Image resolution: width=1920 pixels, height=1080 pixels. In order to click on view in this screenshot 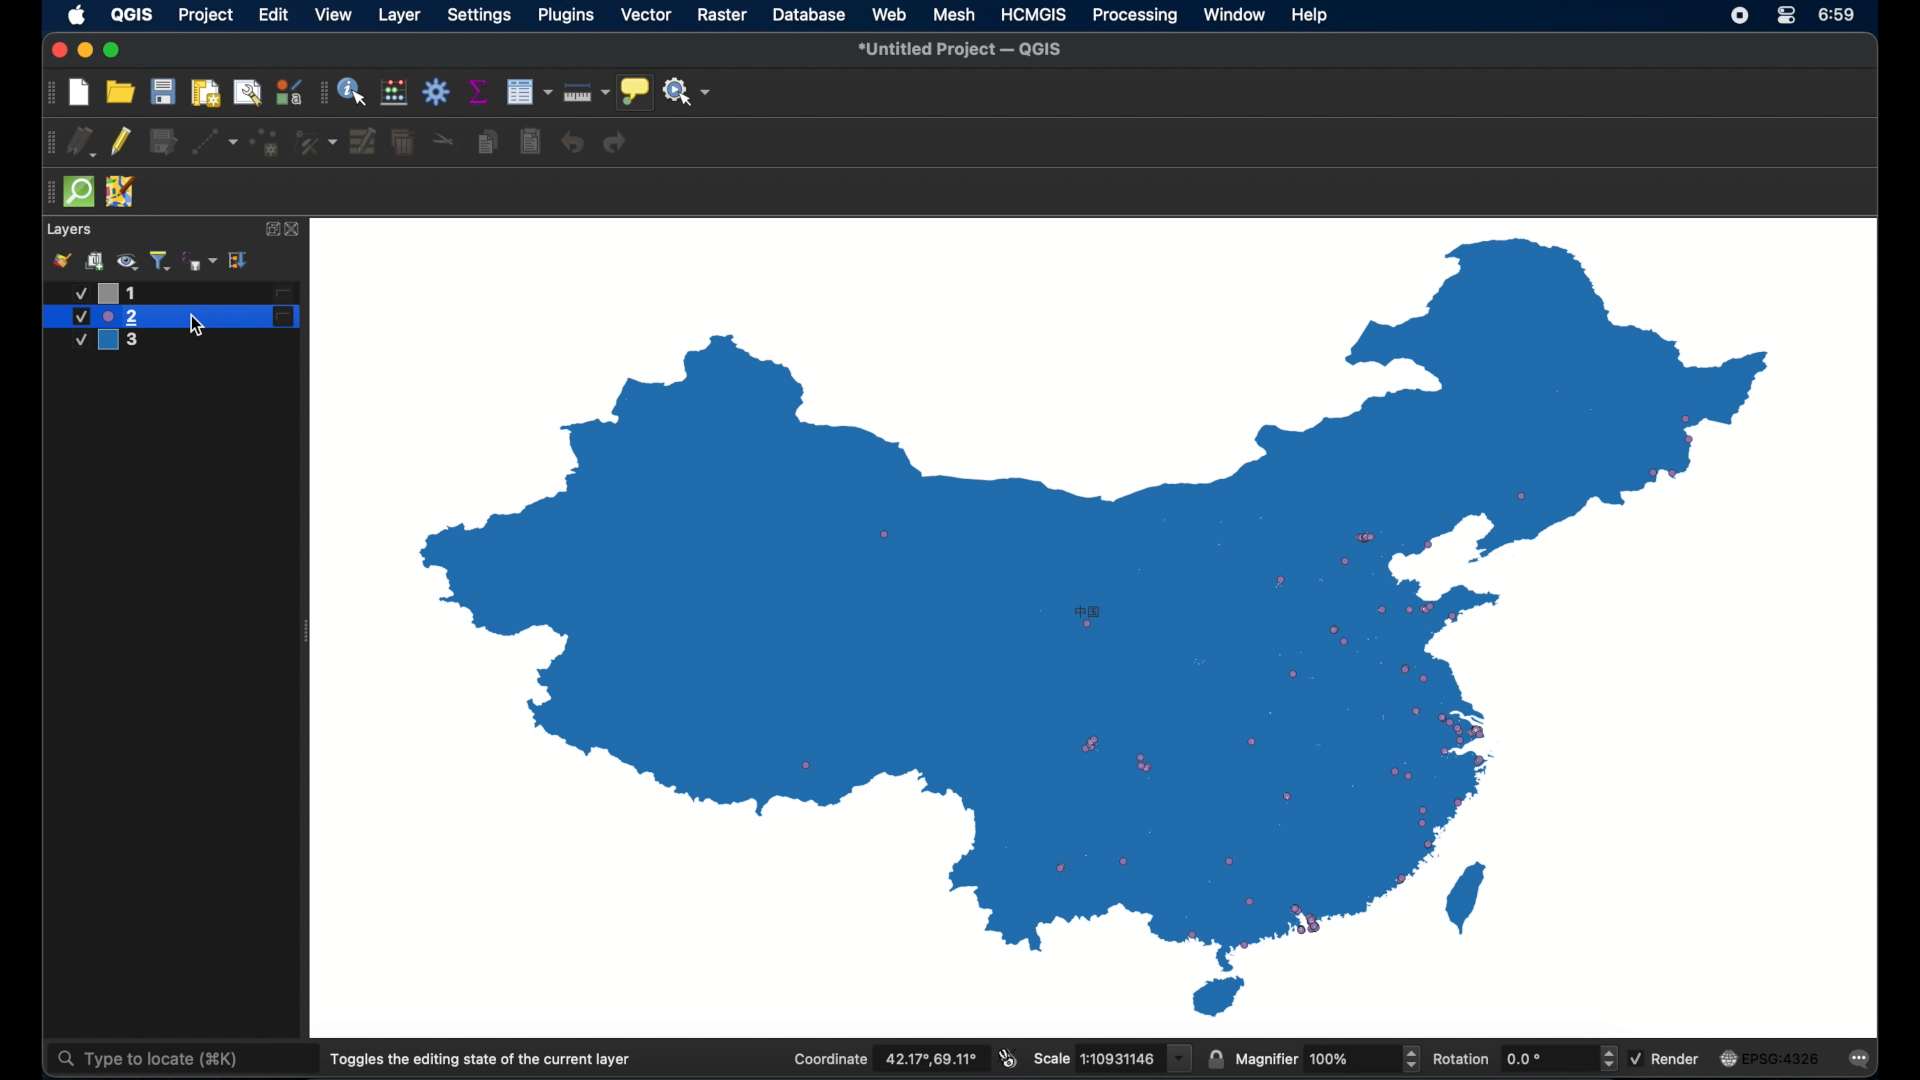, I will do `click(335, 15)`.